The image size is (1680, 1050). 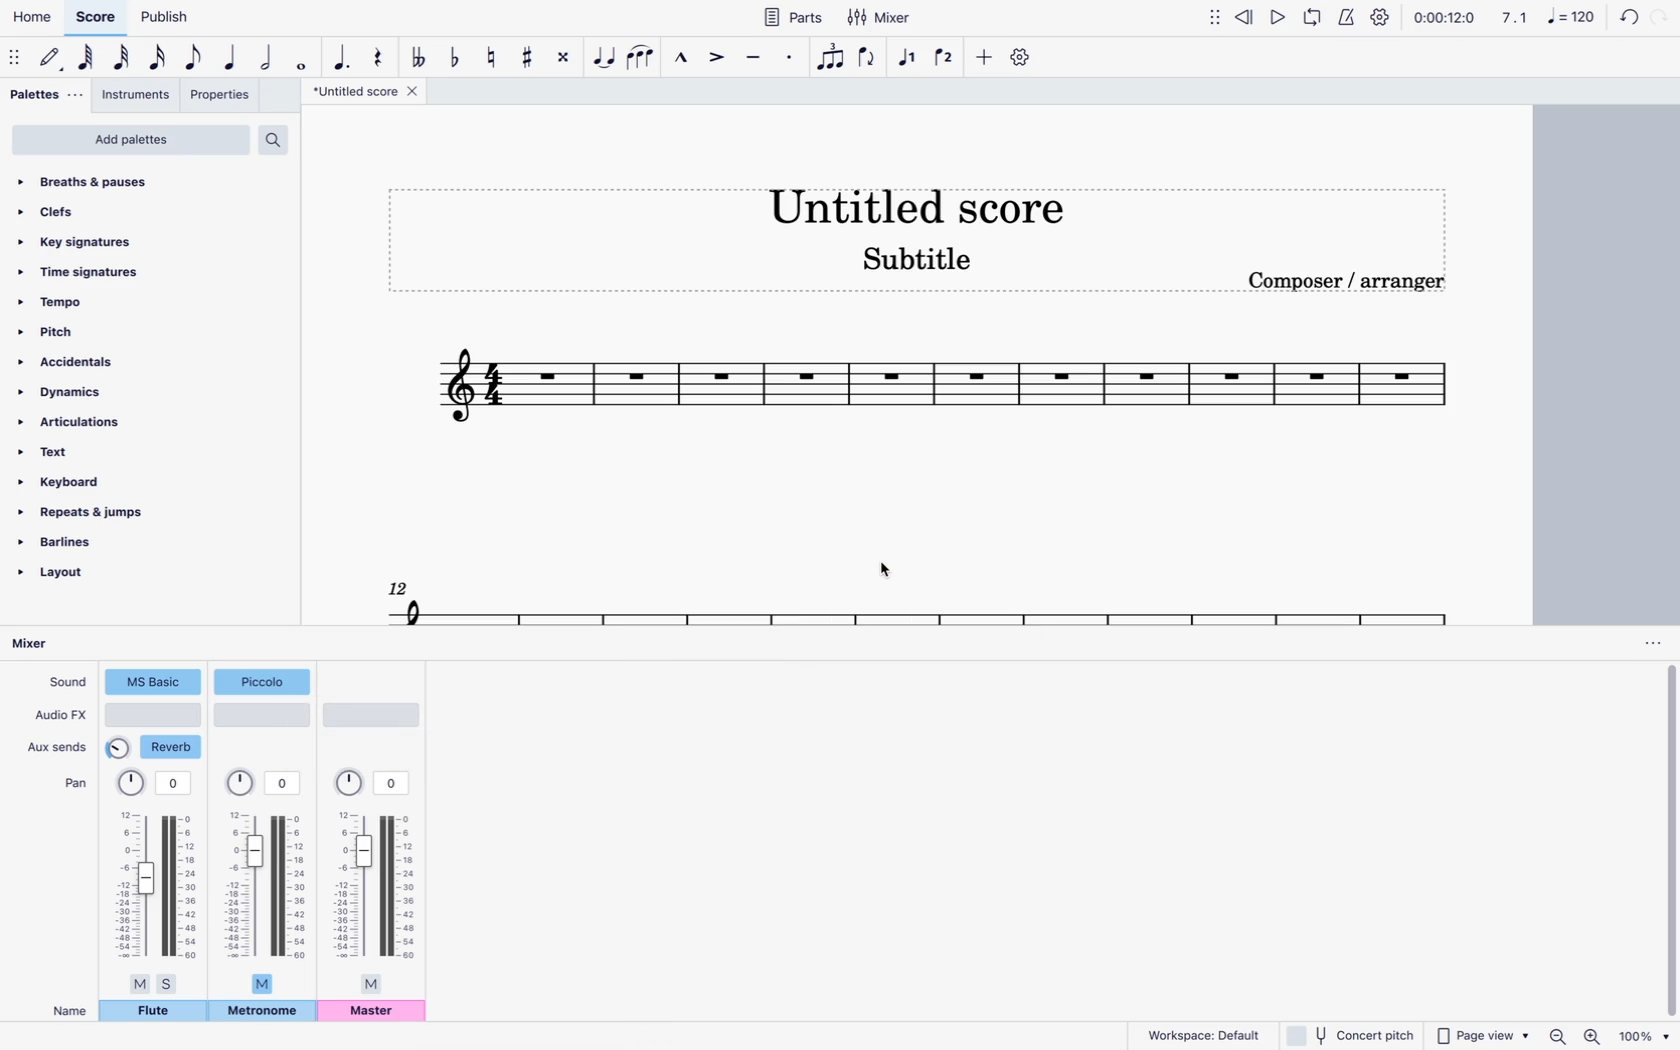 I want to click on marcatto, so click(x=681, y=59).